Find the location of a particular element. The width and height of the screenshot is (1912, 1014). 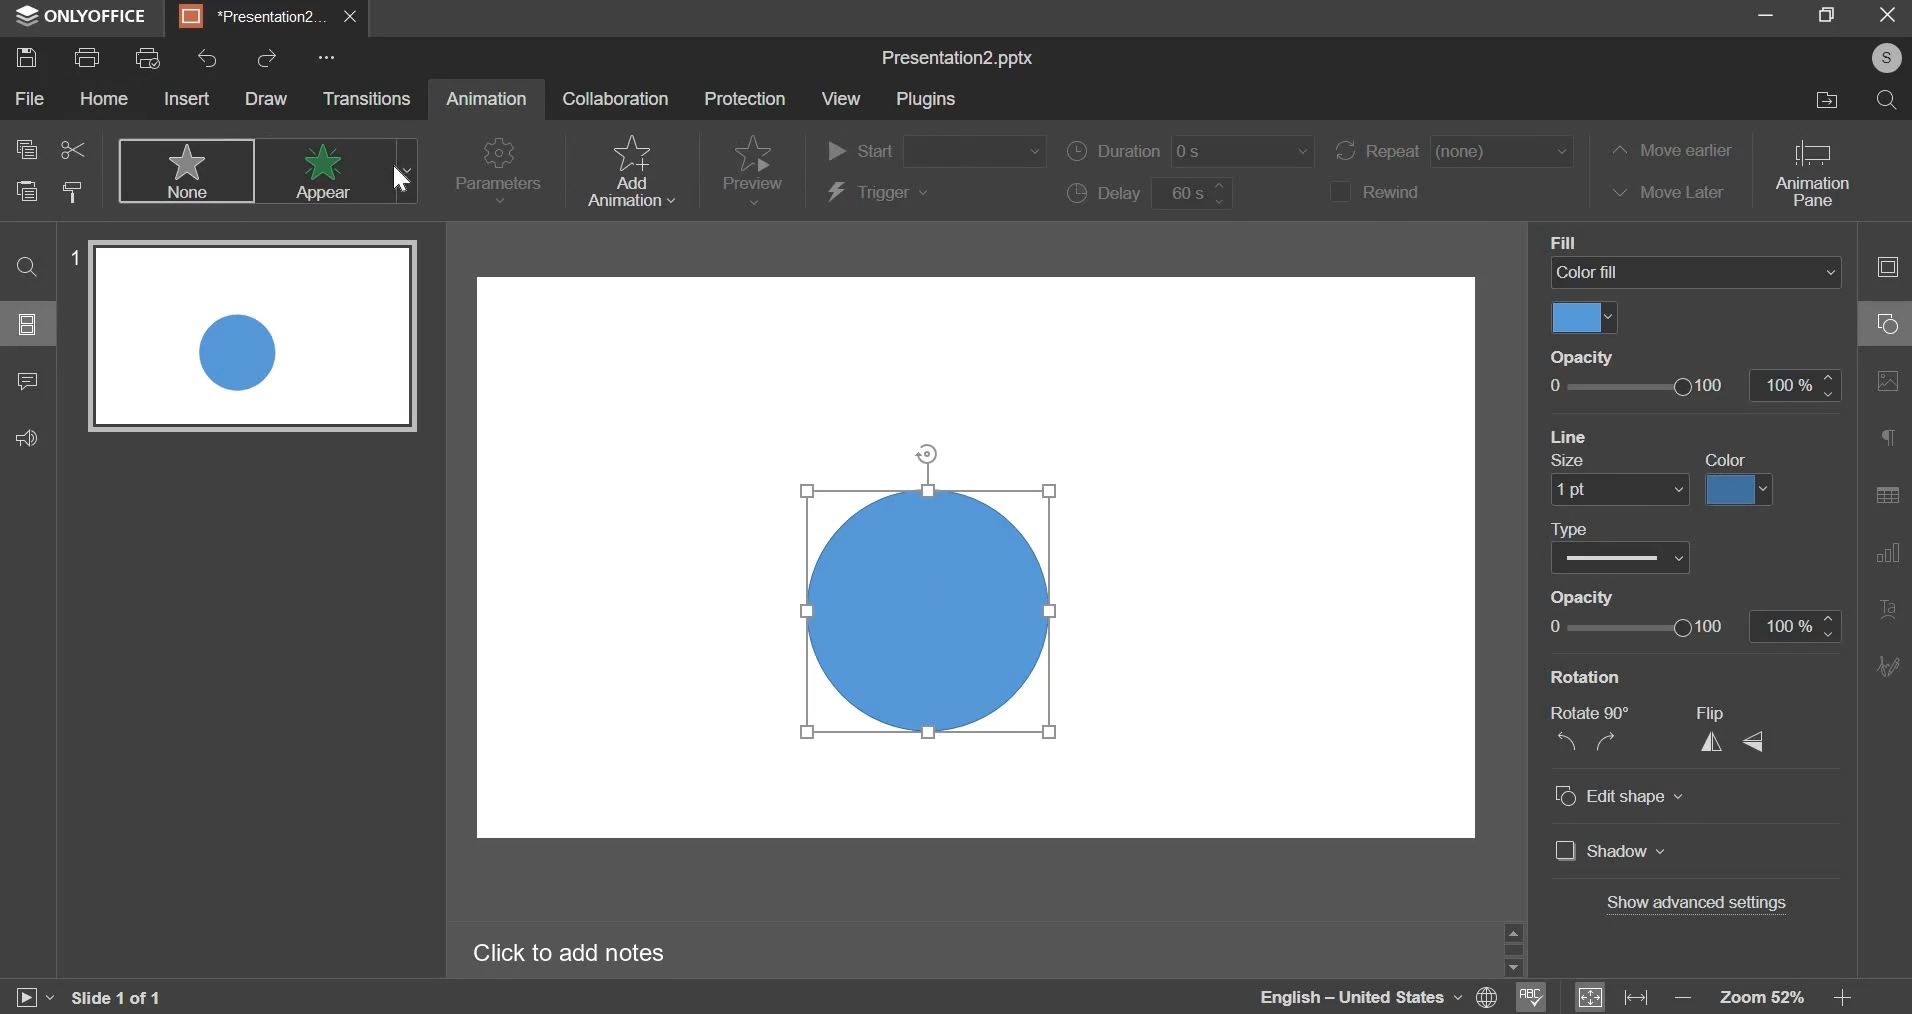

animation is located at coordinates (487, 95).